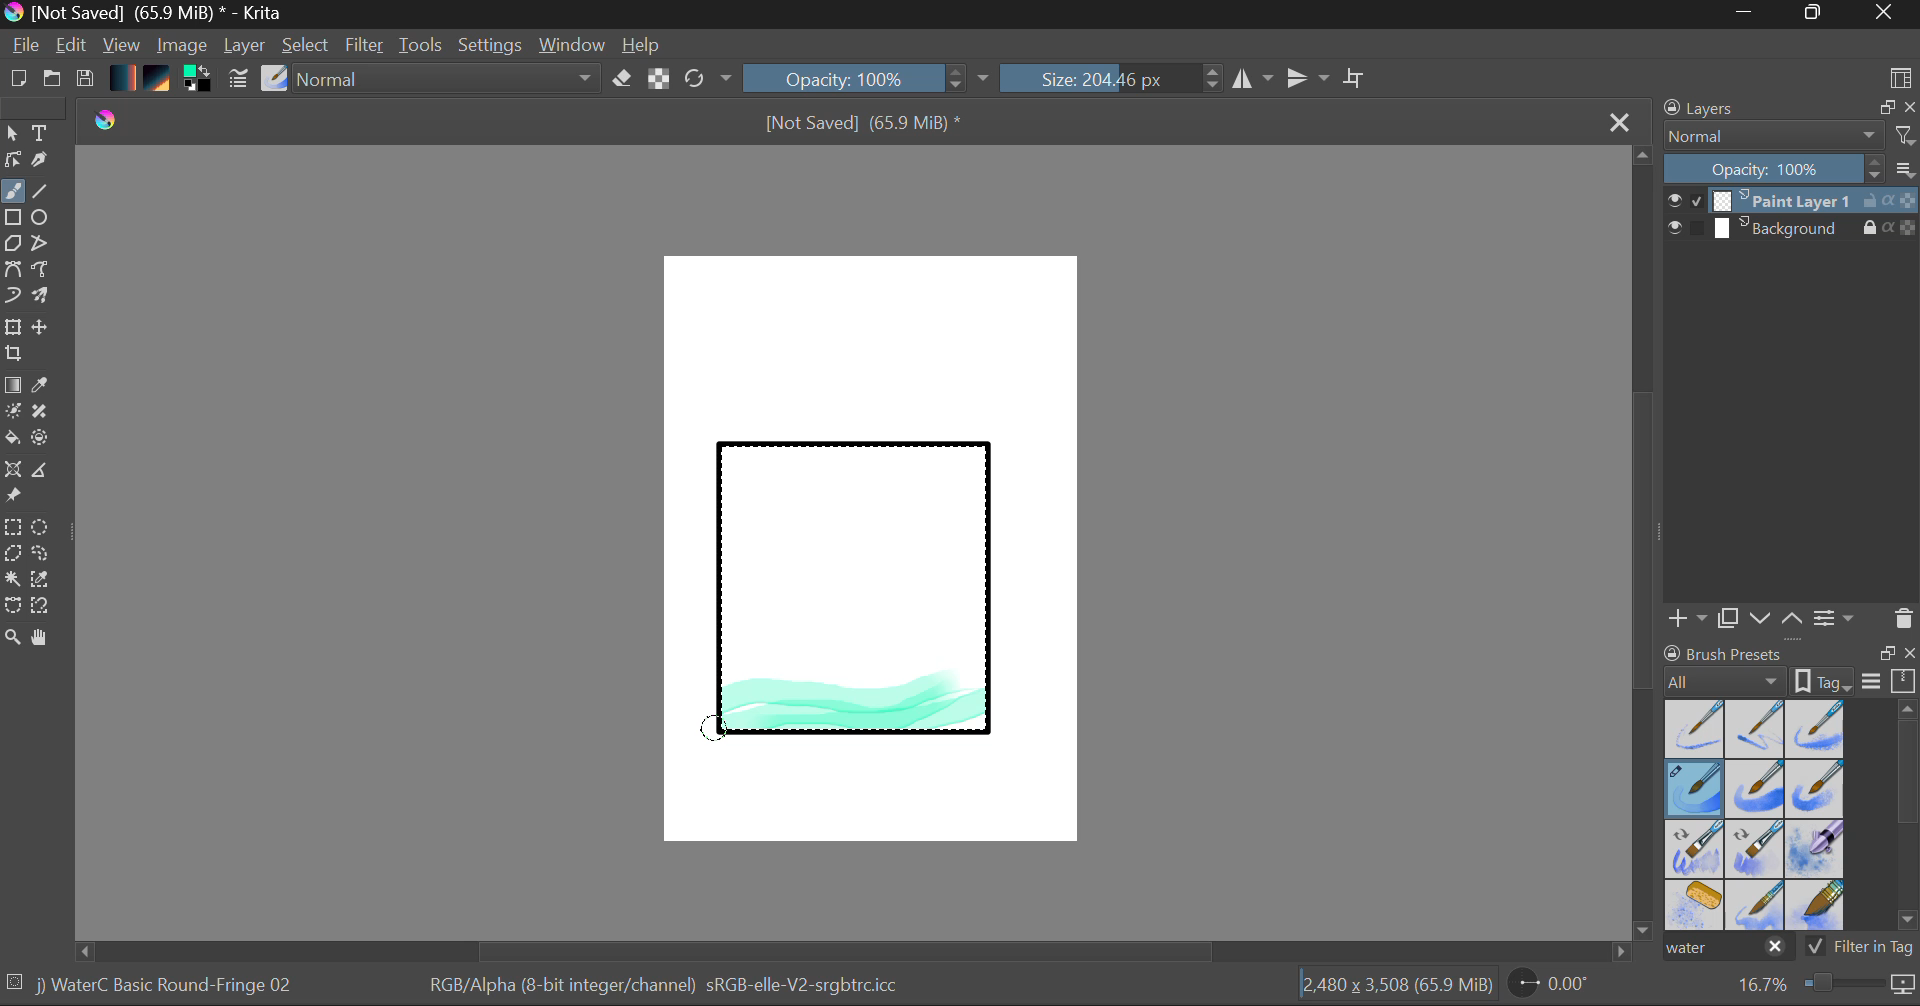 The height and width of the screenshot is (1006, 1920). I want to click on Fill Gradient, so click(13, 384).